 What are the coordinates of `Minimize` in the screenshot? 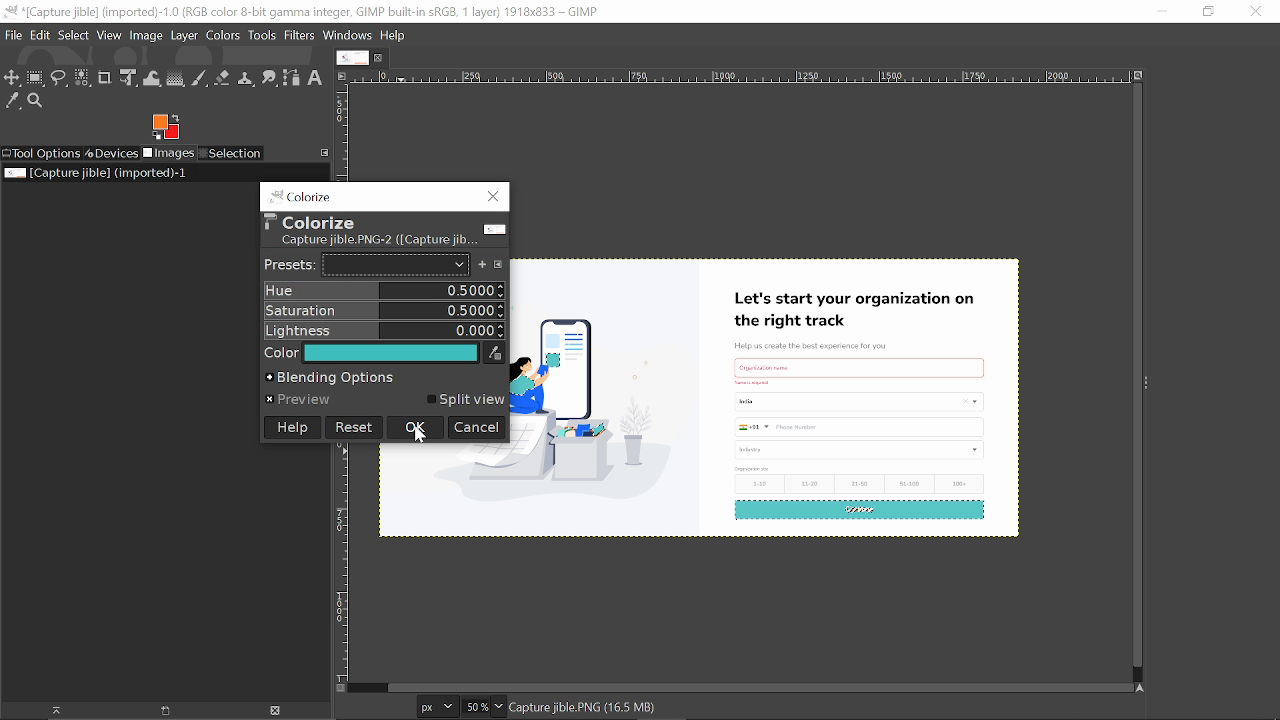 It's located at (1158, 10).